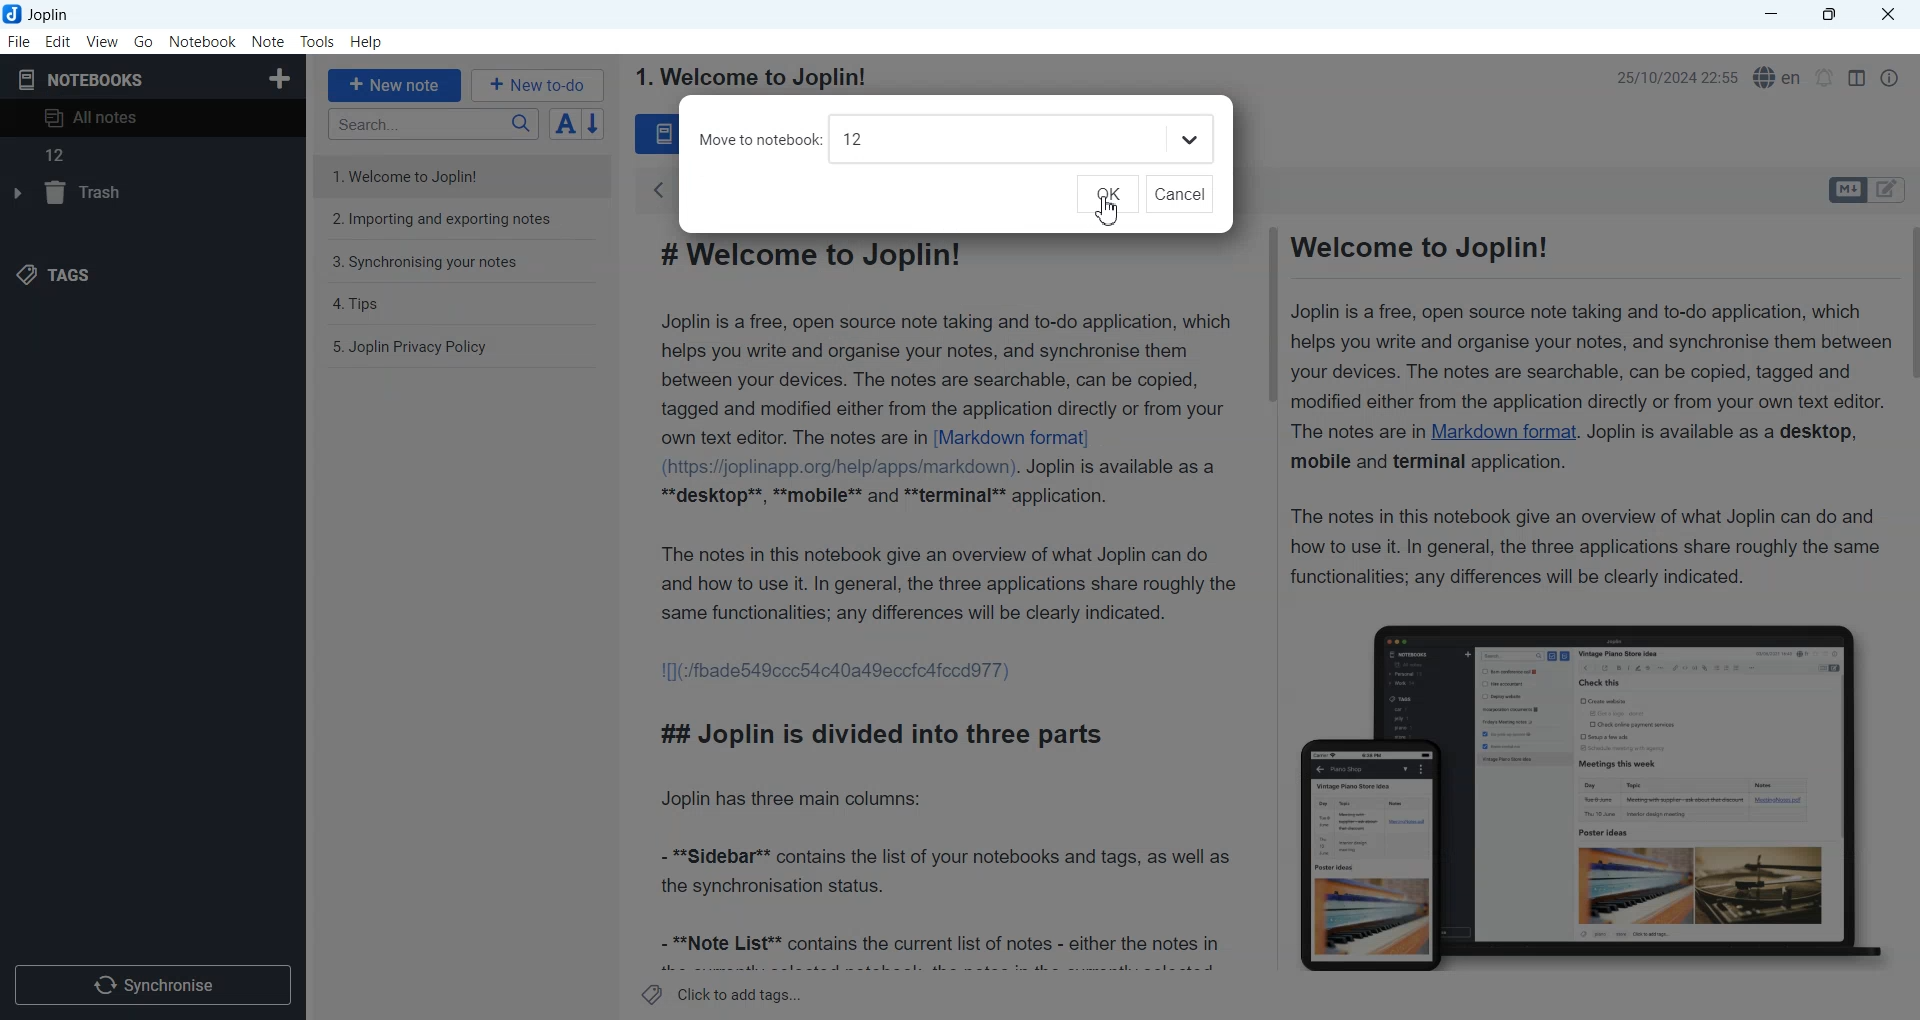  What do you see at coordinates (102, 41) in the screenshot?
I see `View ` at bounding box center [102, 41].